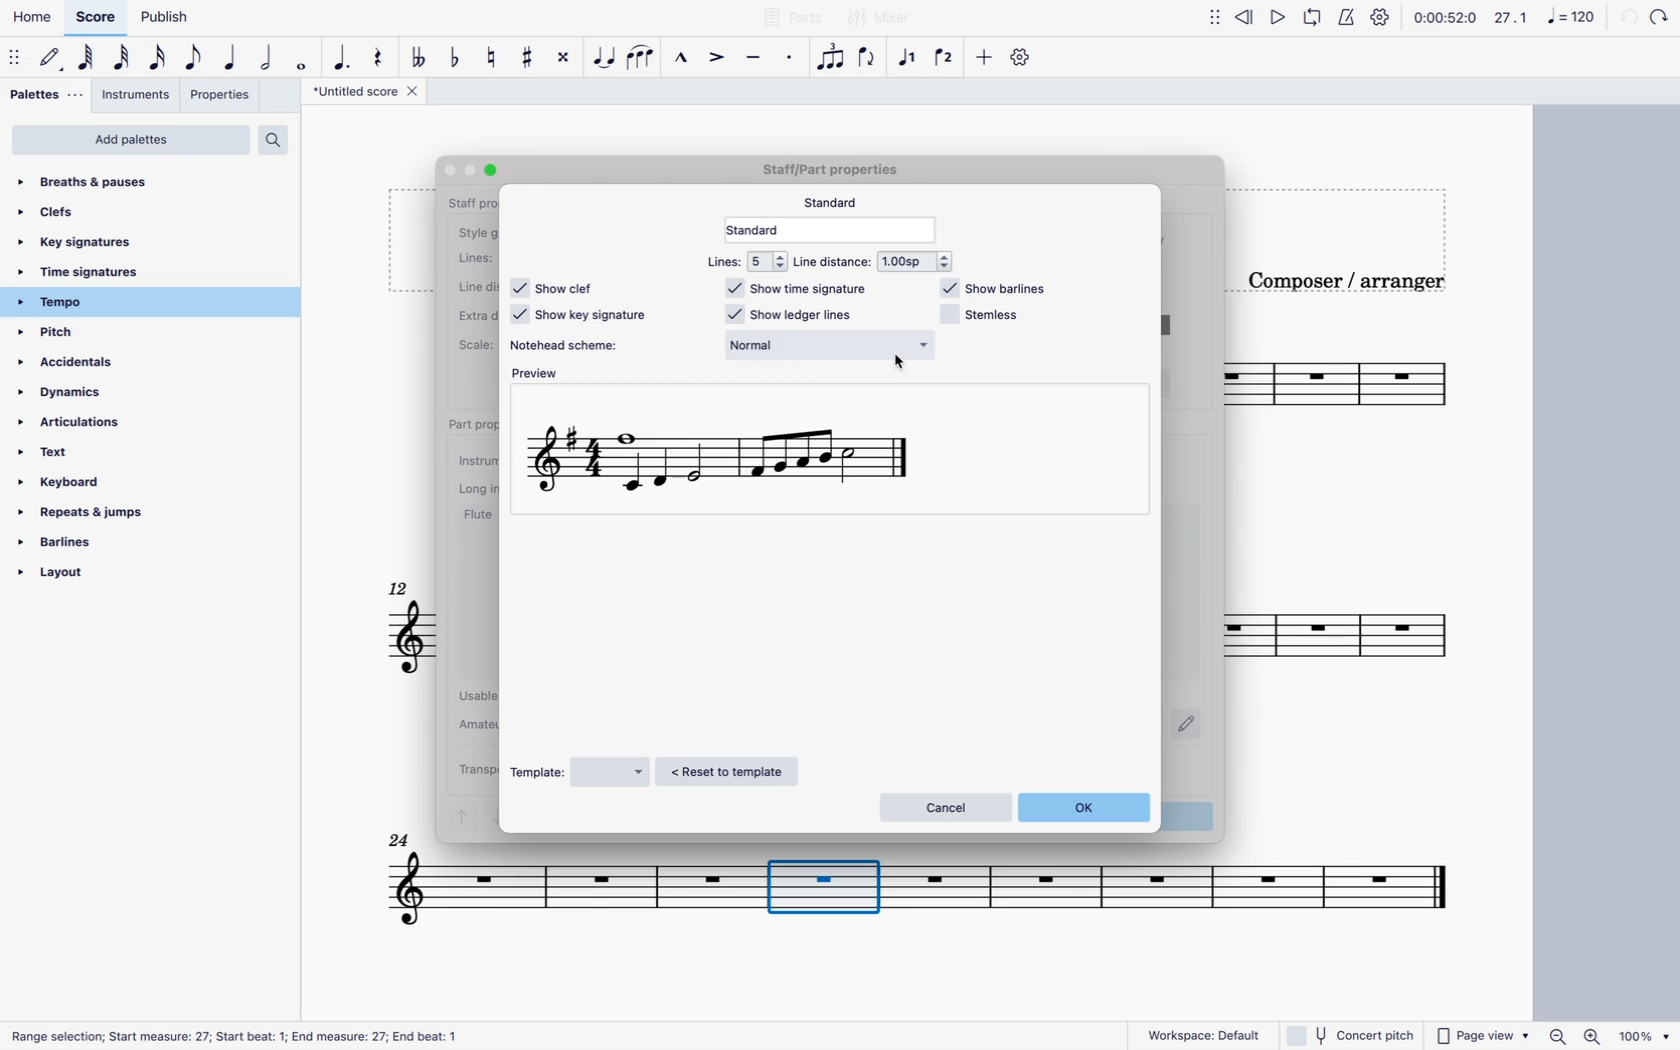  I want to click on toggle sharp, so click(527, 60).